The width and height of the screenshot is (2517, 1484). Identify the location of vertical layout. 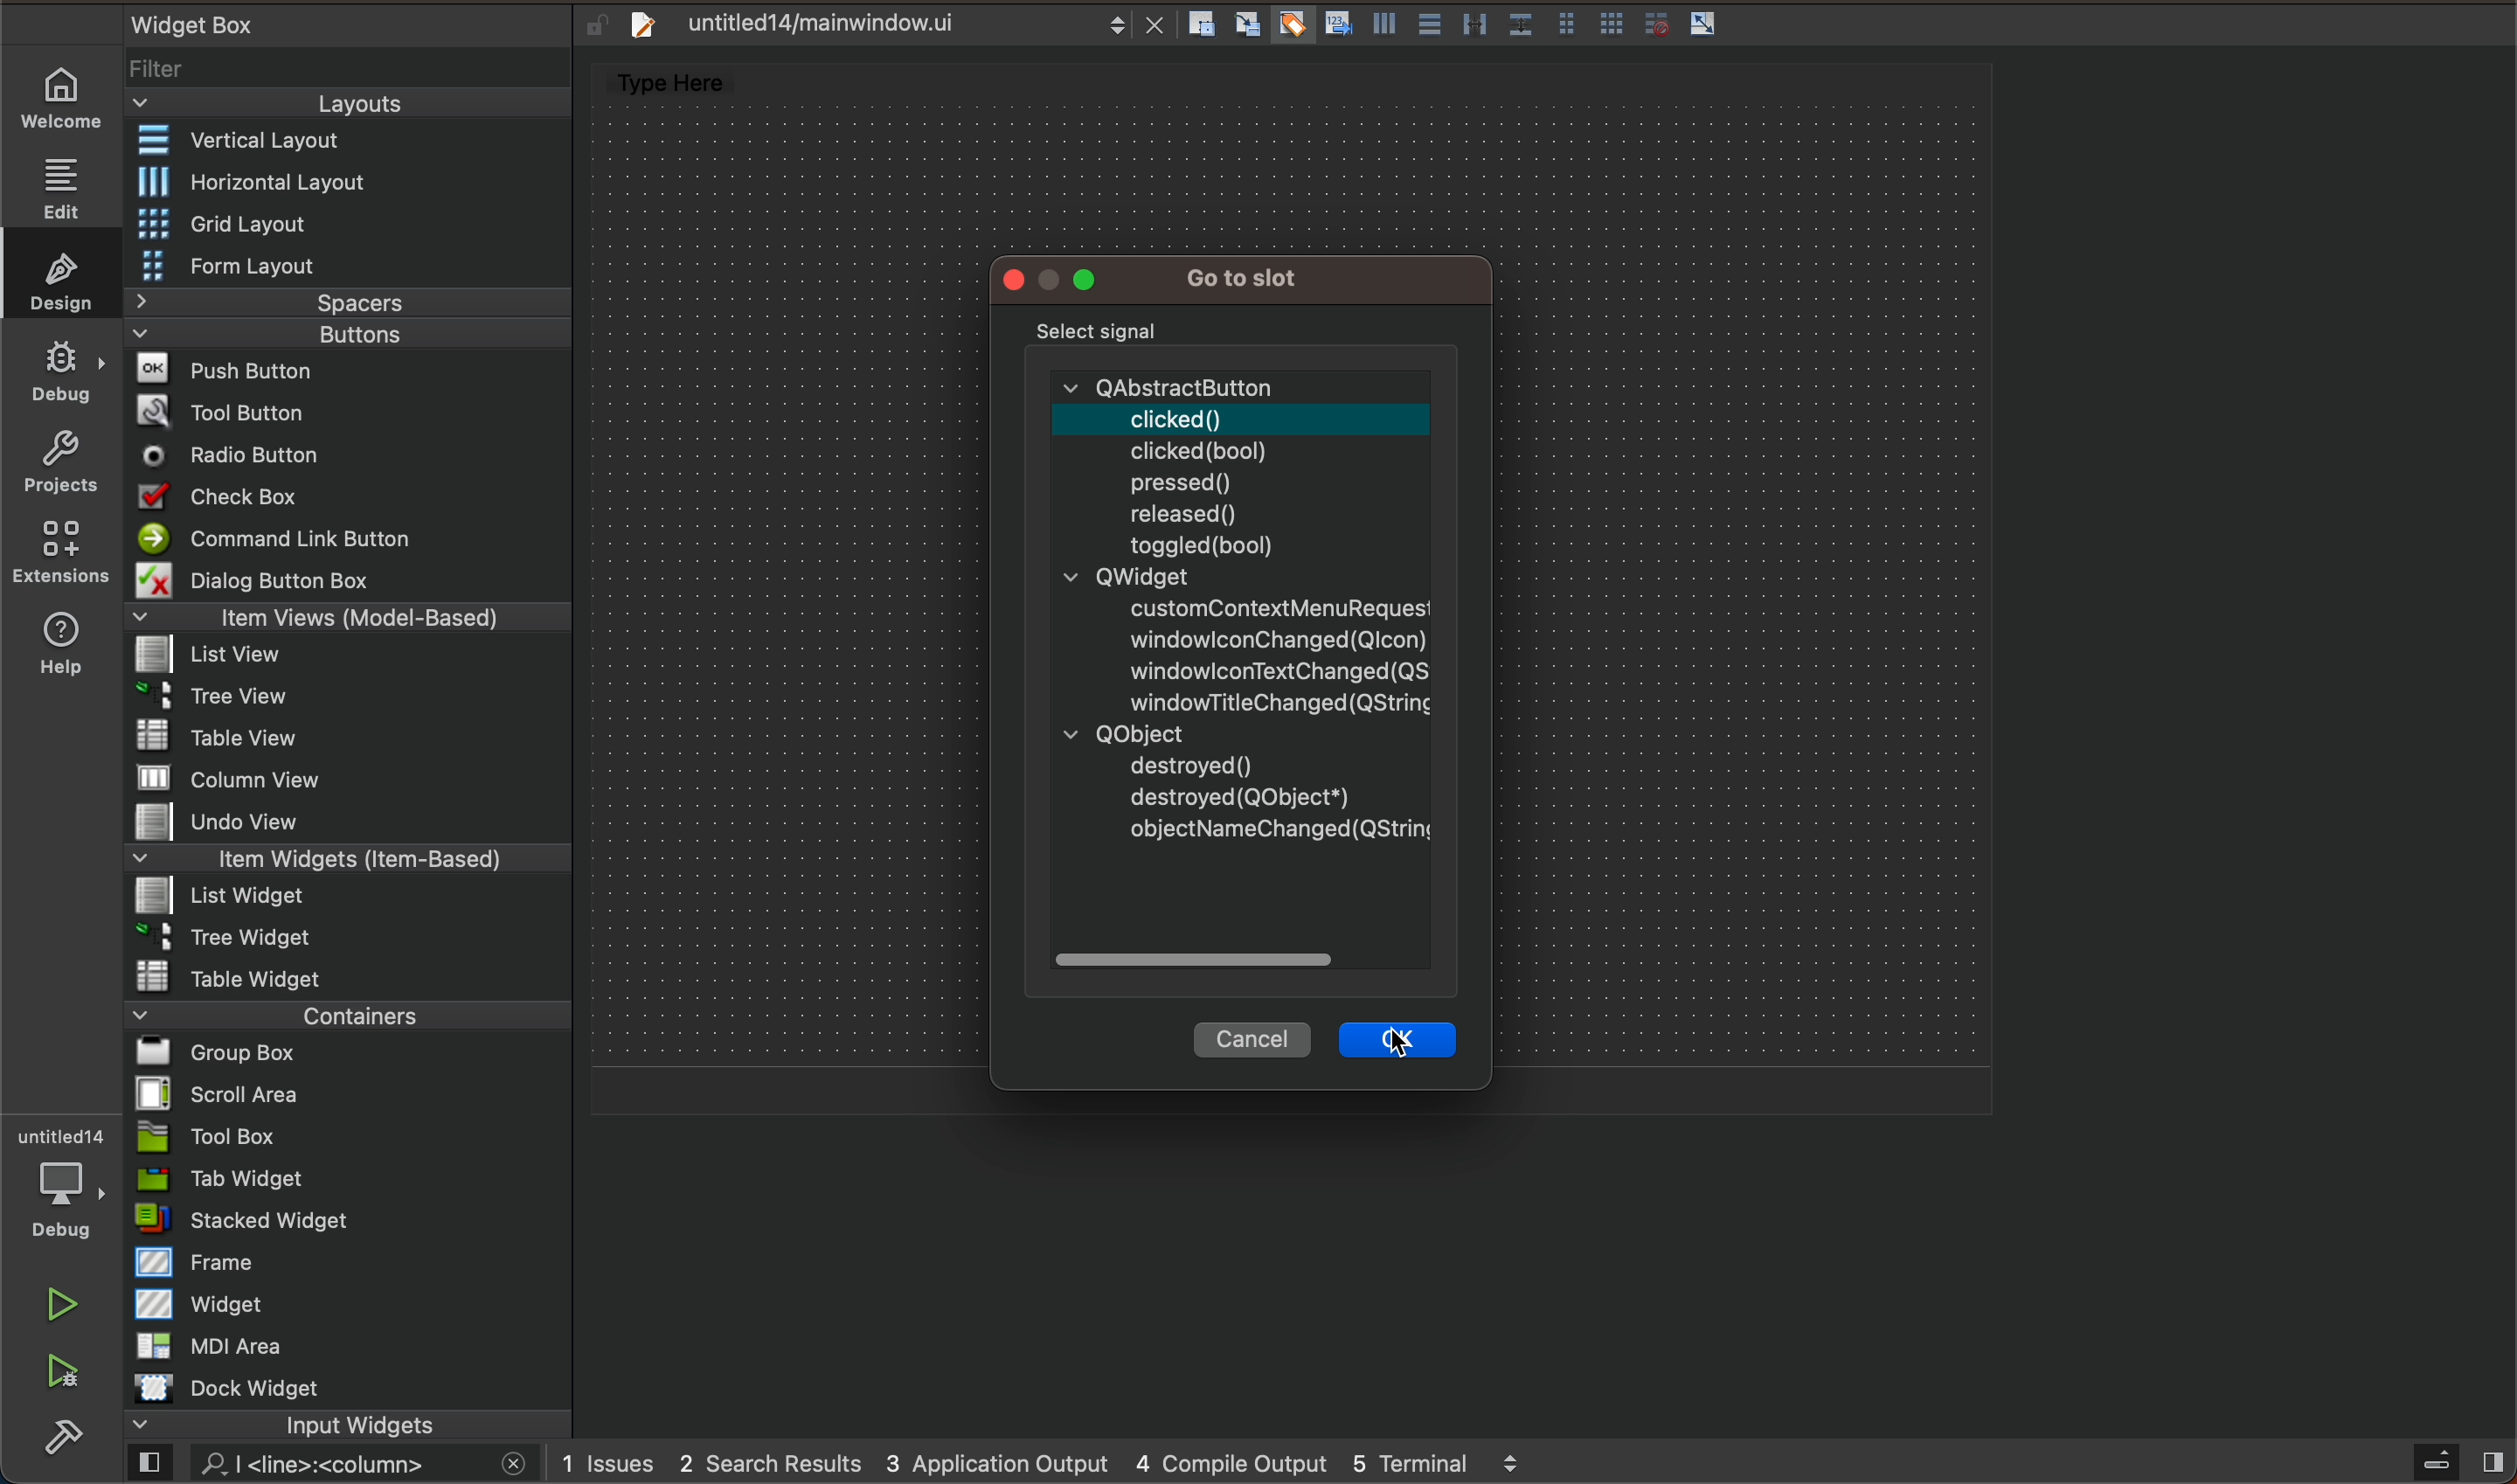
(350, 144).